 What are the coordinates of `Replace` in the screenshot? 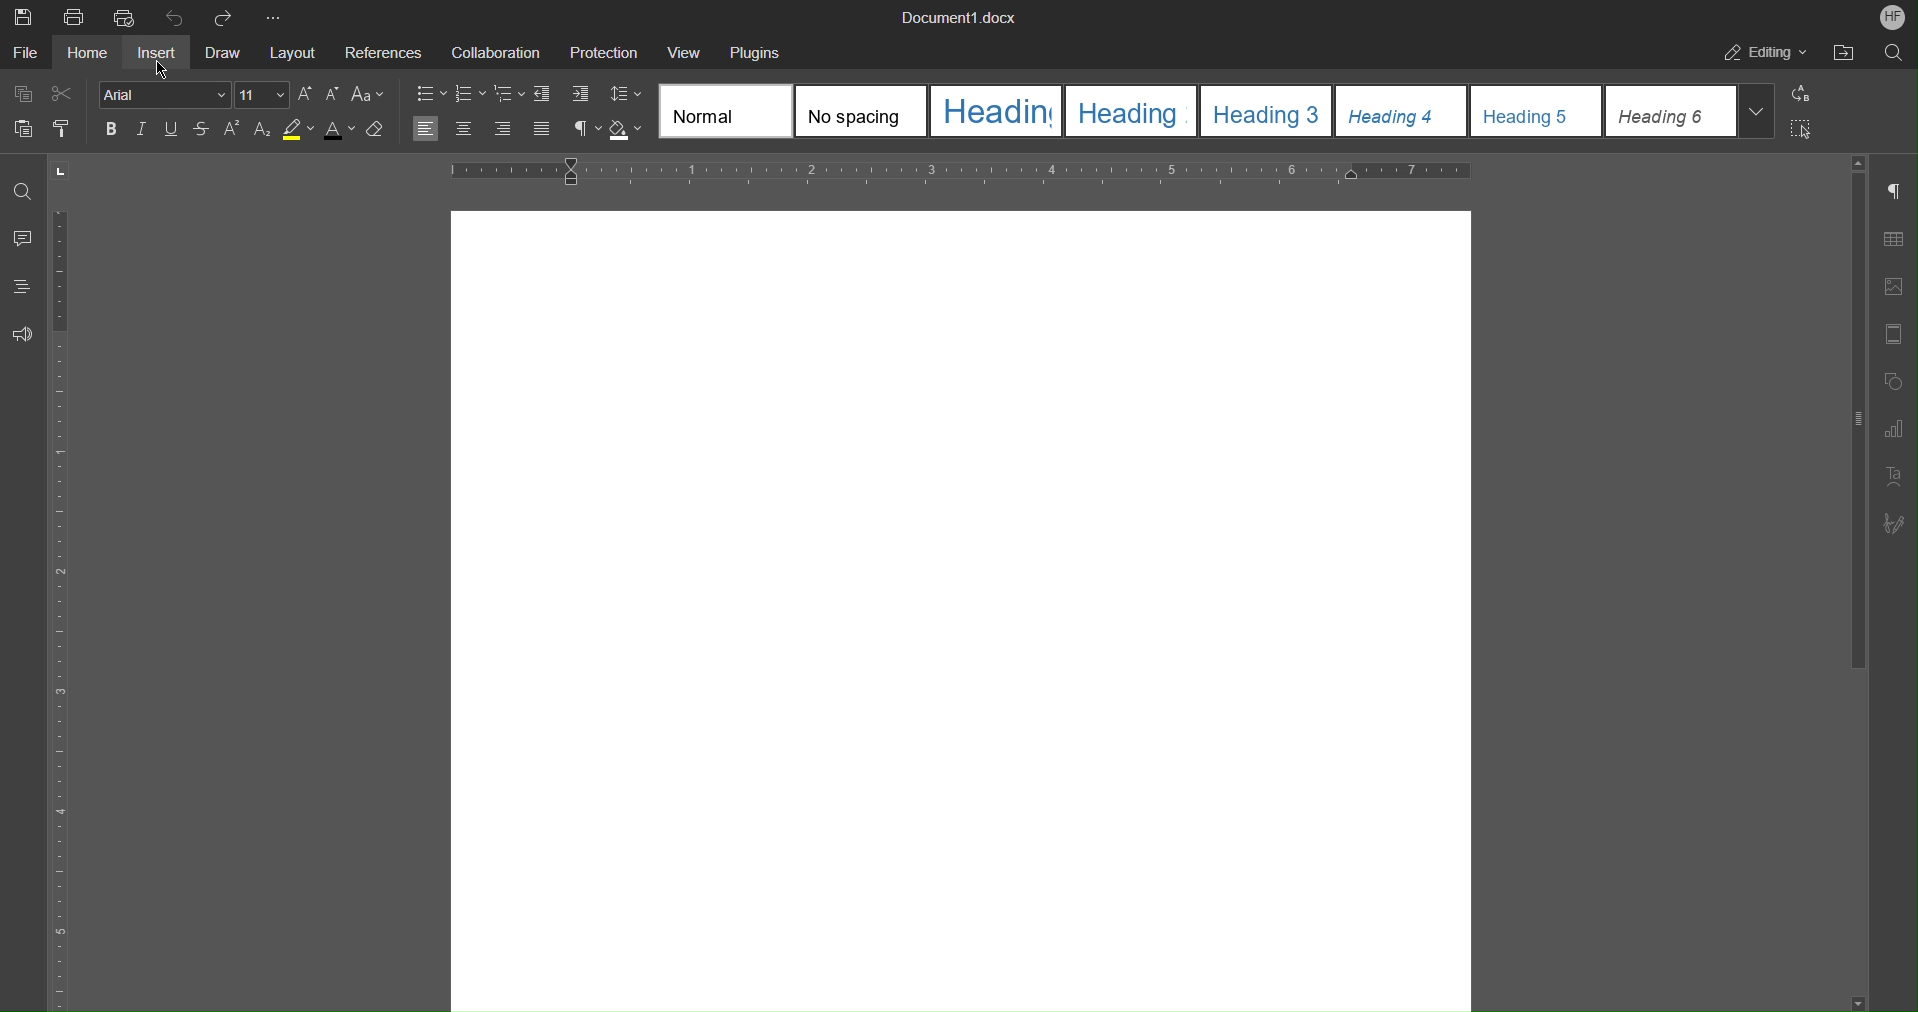 It's located at (1806, 93).